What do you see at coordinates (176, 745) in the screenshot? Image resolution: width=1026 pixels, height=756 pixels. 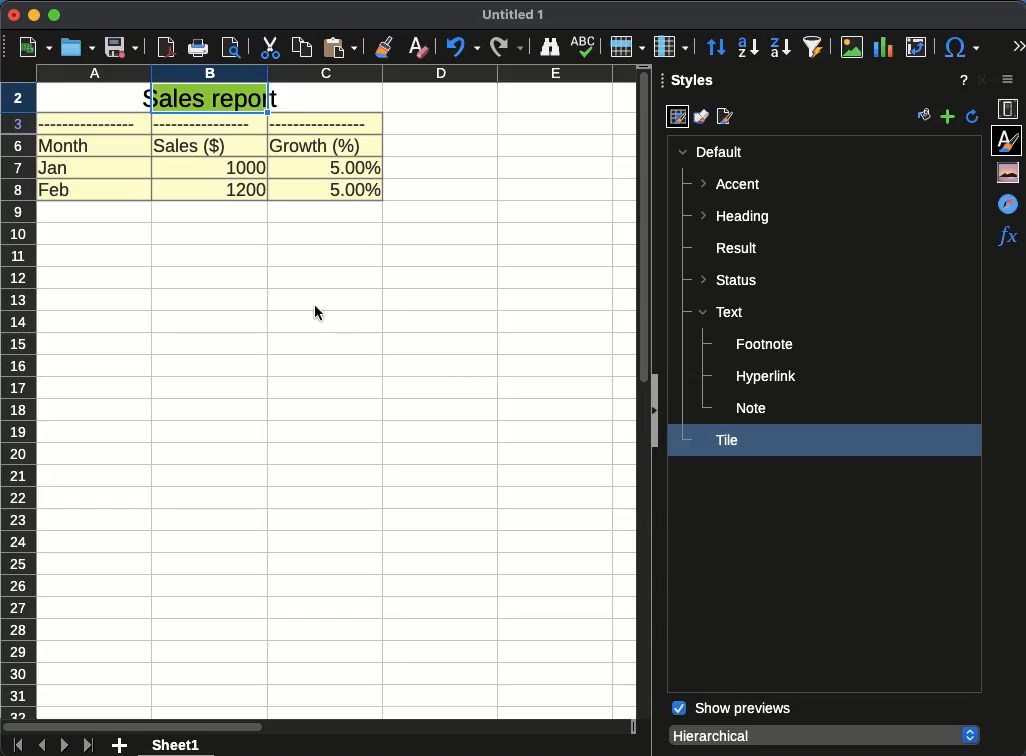 I see `sheet 1` at bounding box center [176, 745].